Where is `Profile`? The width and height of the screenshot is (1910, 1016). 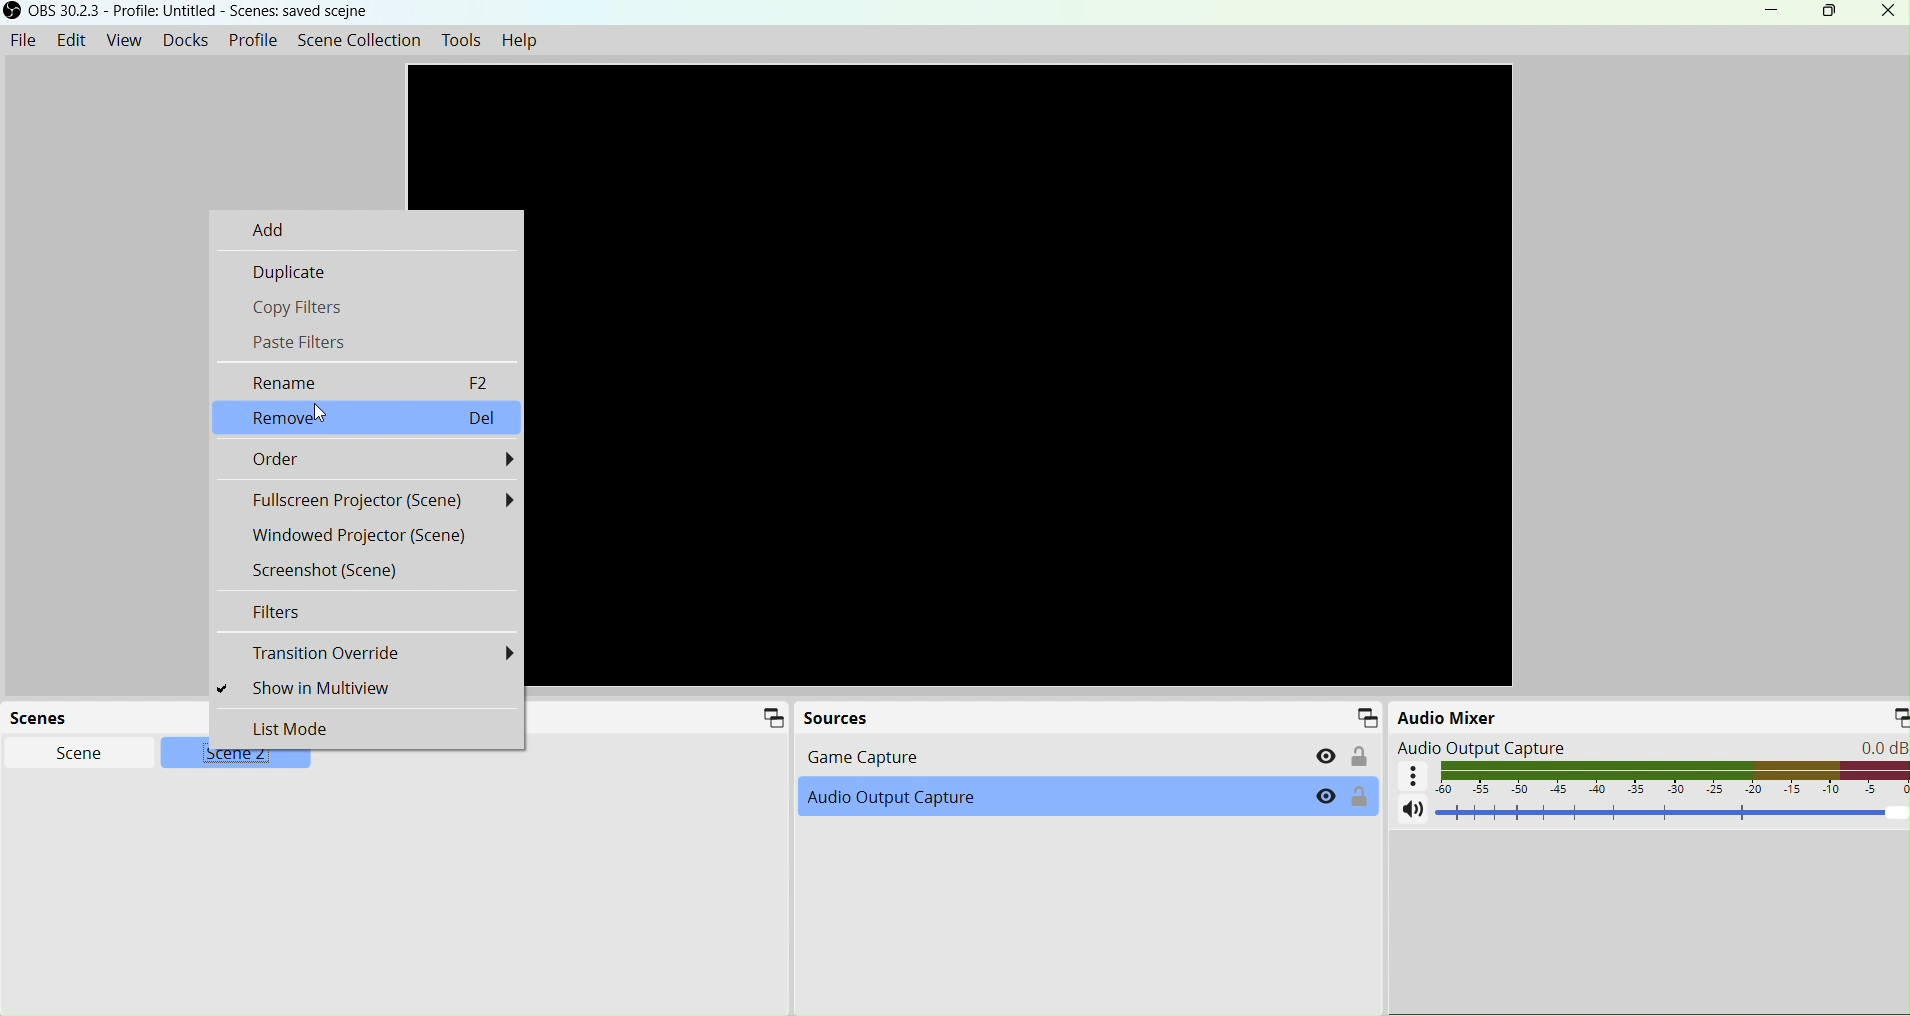
Profile is located at coordinates (254, 39).